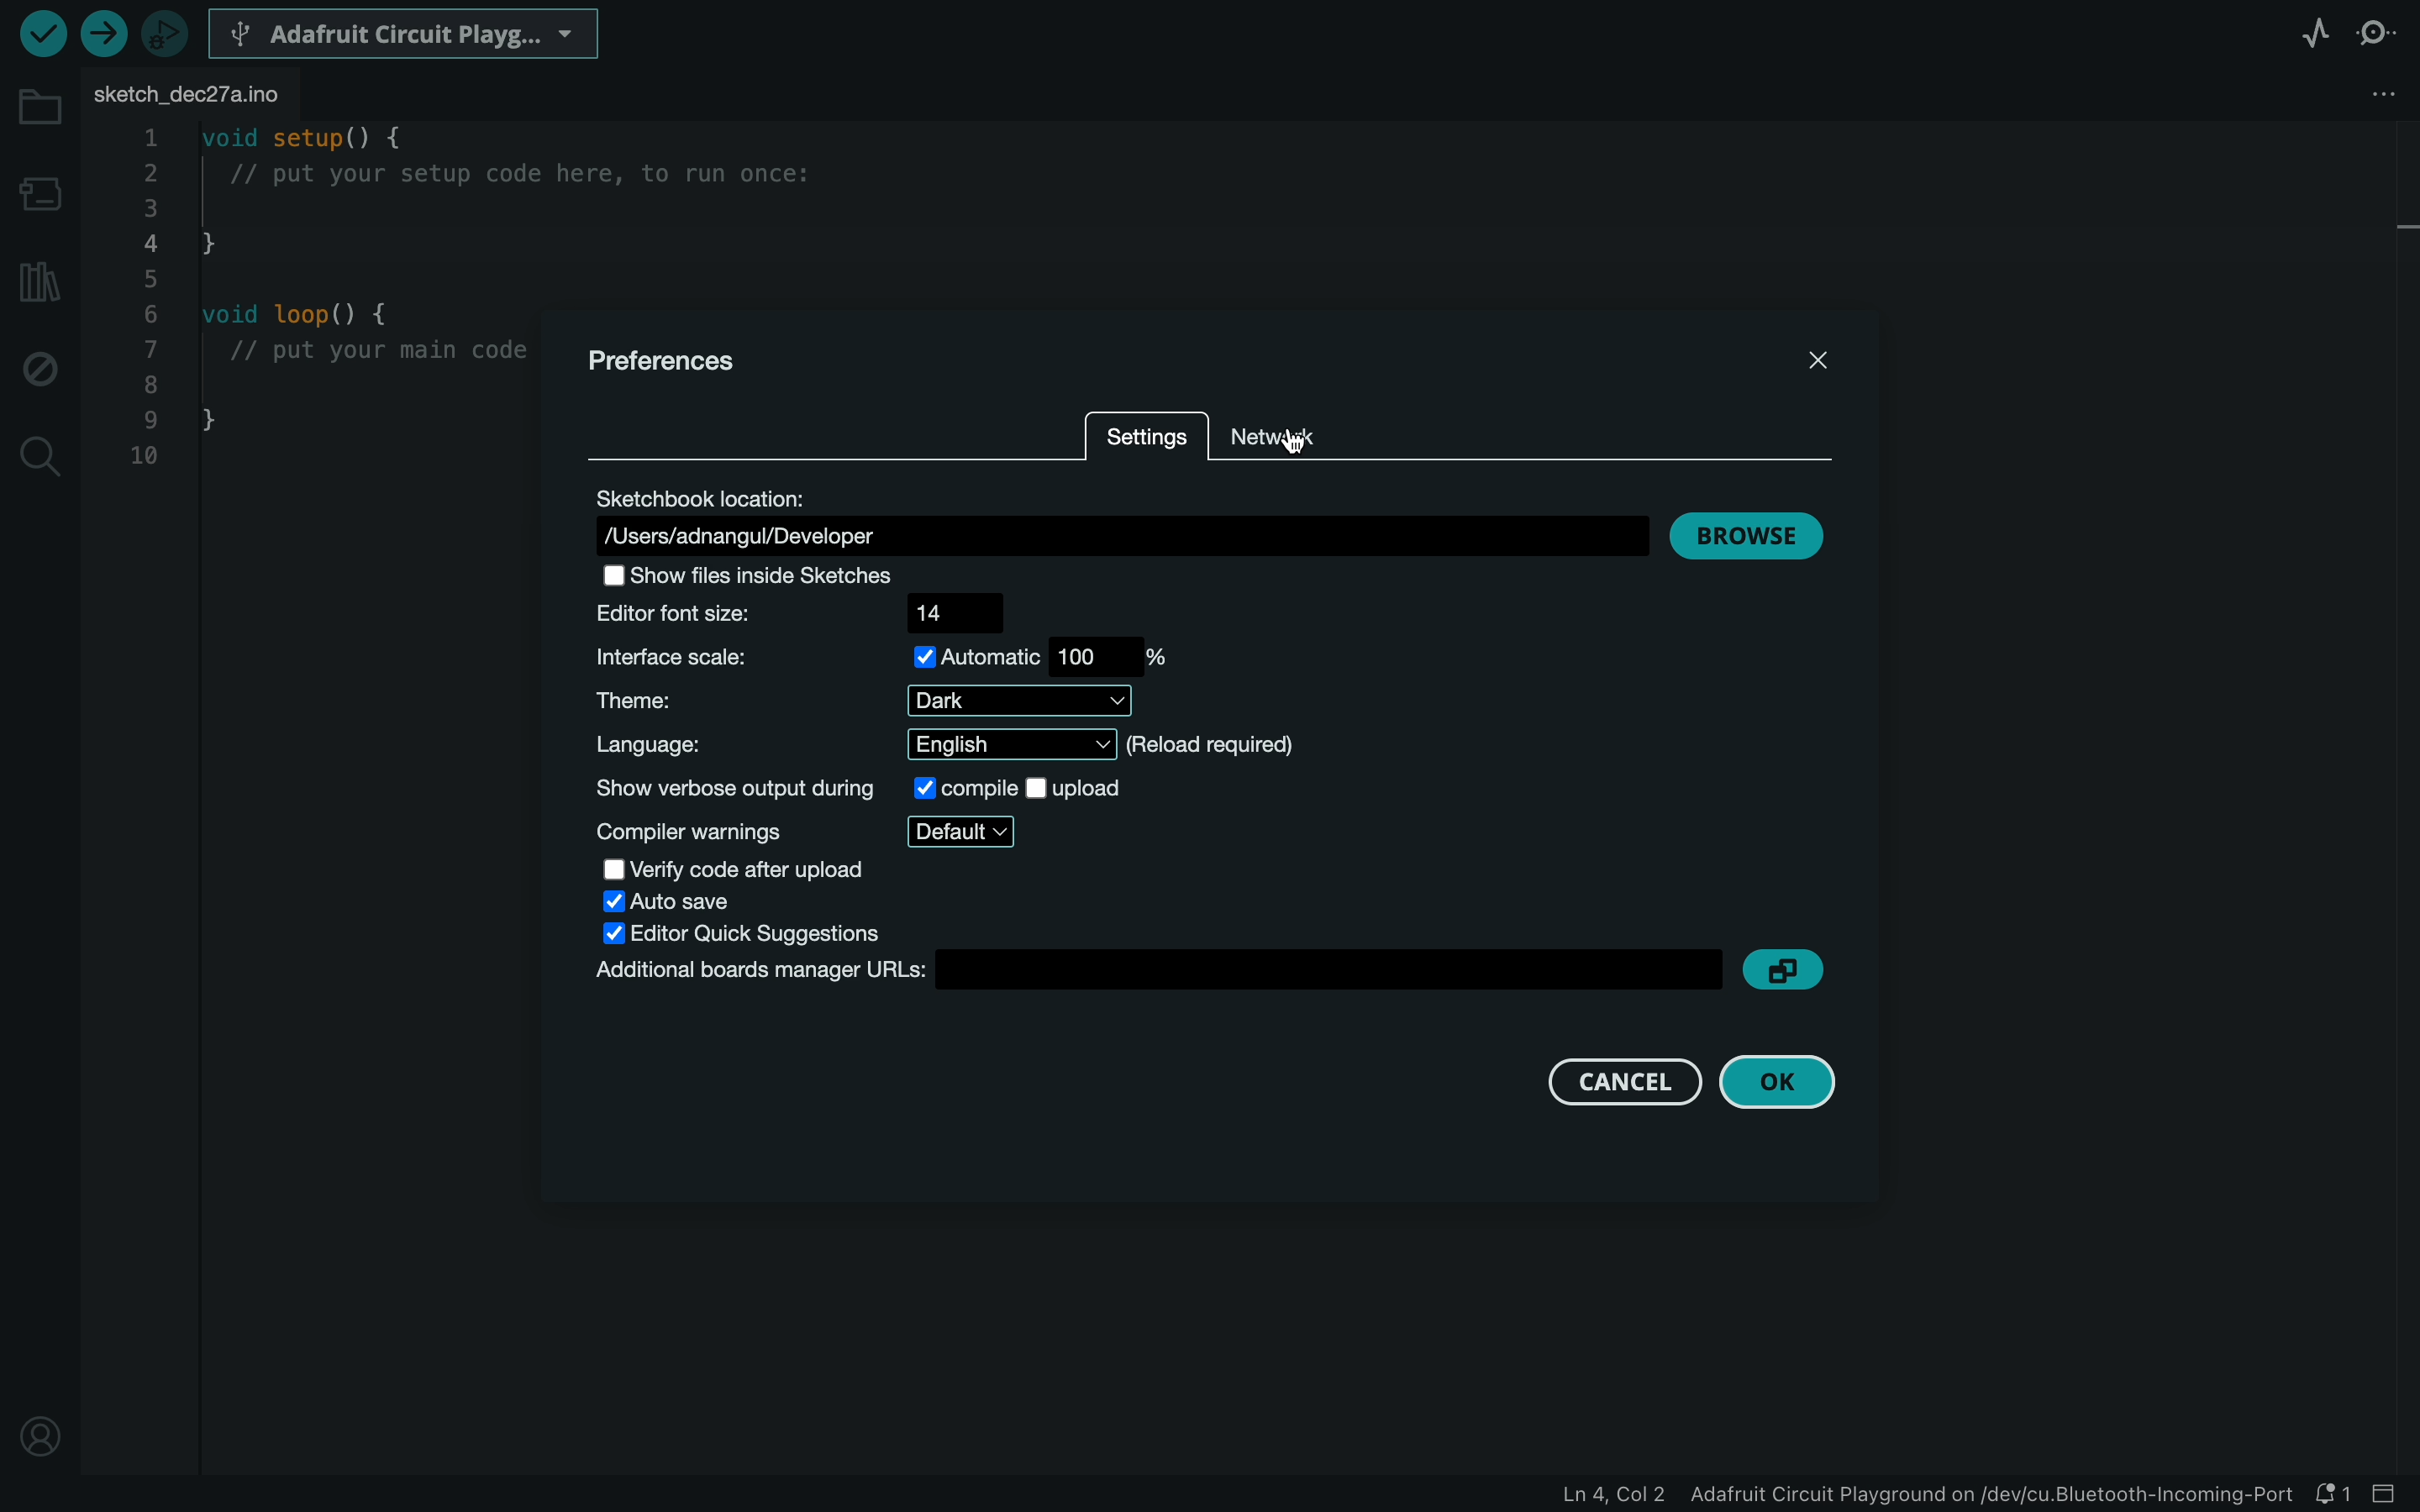  I want to click on location, so click(1109, 517).